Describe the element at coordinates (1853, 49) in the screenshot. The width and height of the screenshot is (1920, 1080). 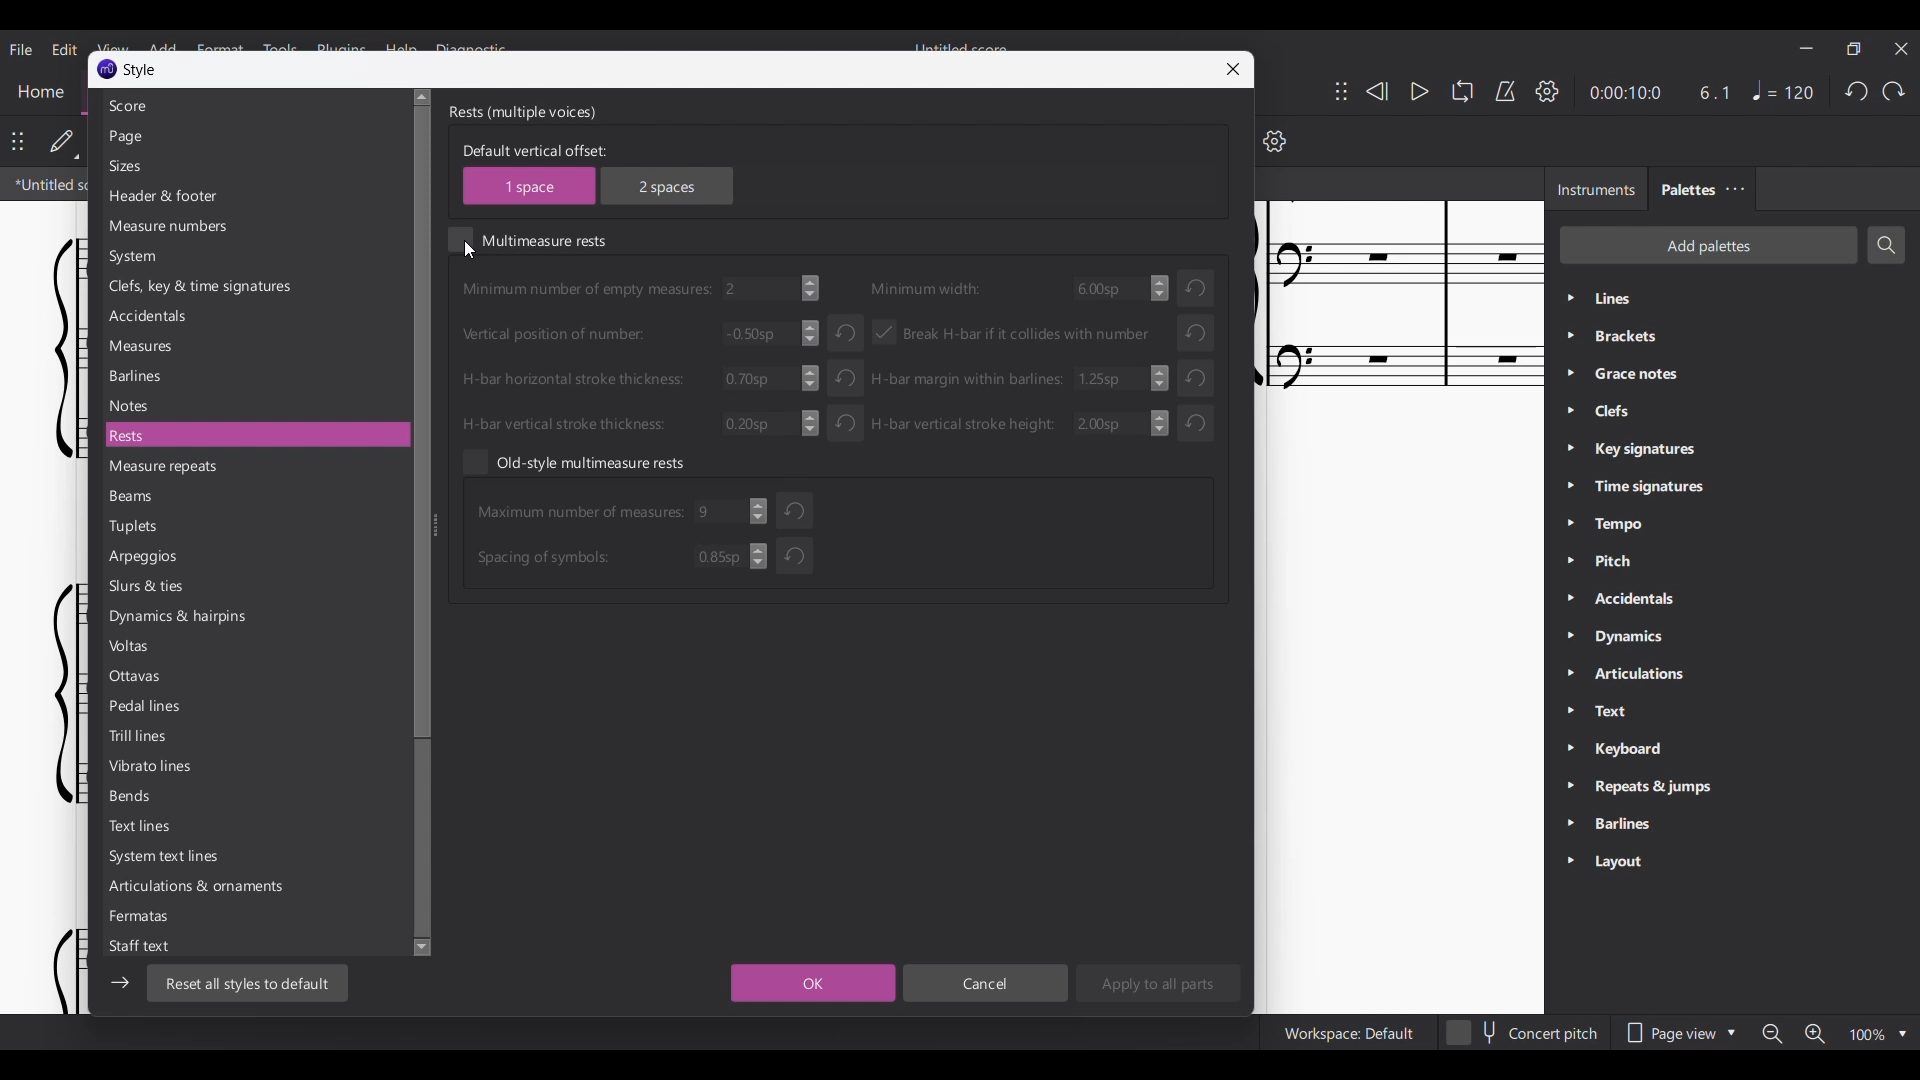
I see `Show interface in a smaller tab` at that location.